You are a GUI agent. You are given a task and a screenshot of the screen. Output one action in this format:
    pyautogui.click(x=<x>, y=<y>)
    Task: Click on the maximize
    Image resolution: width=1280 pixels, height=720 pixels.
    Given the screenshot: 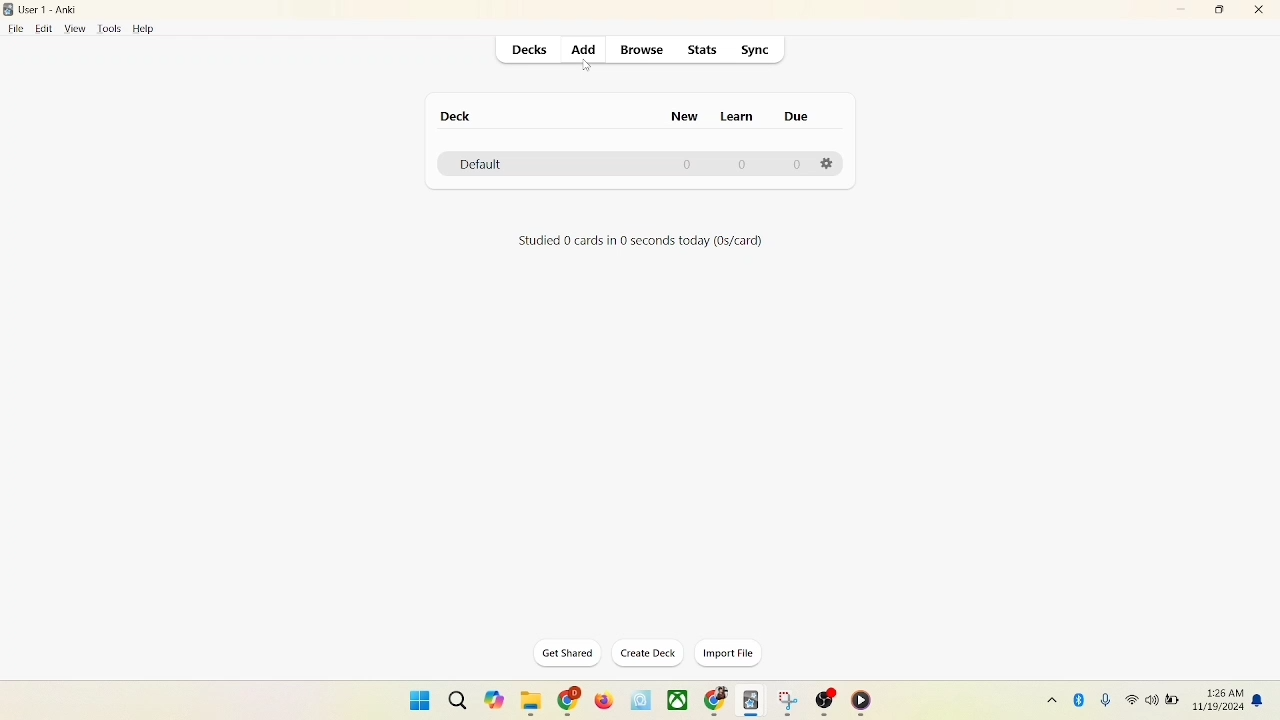 What is the action you would take?
    pyautogui.click(x=1222, y=13)
    